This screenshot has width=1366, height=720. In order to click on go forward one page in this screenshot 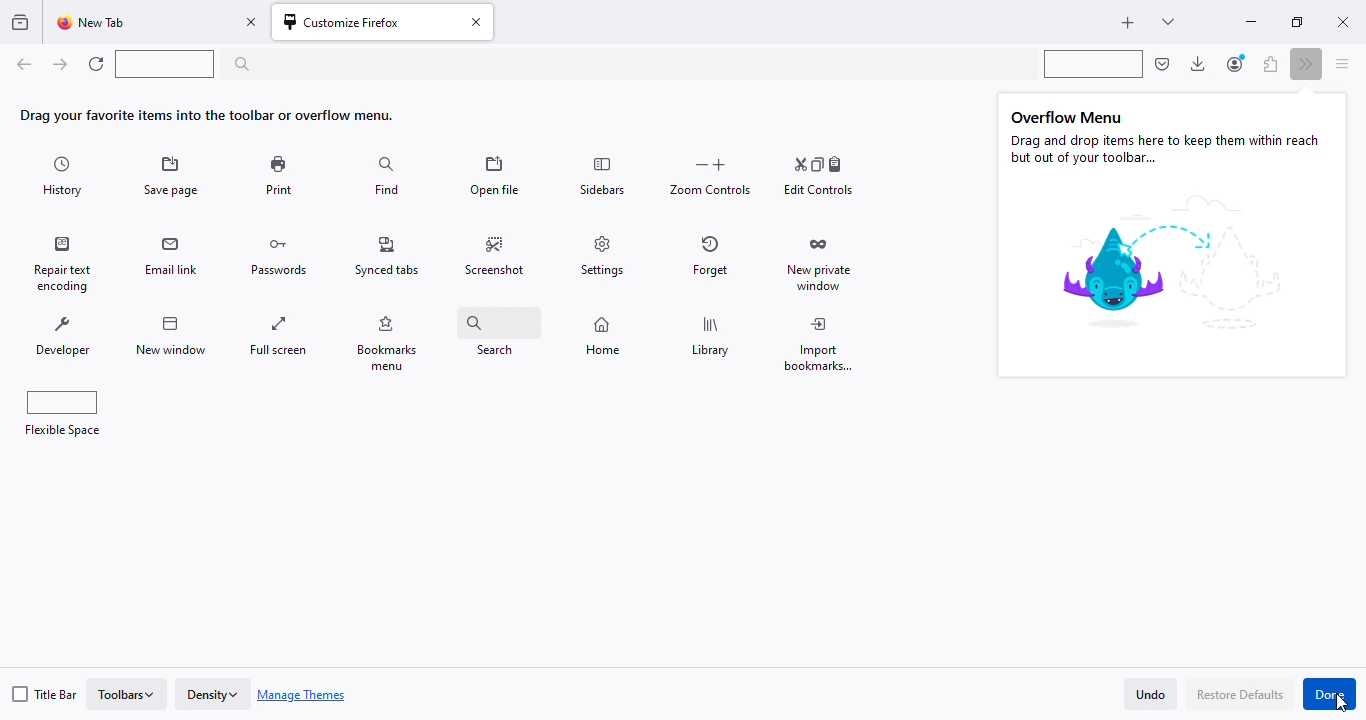, I will do `click(61, 64)`.